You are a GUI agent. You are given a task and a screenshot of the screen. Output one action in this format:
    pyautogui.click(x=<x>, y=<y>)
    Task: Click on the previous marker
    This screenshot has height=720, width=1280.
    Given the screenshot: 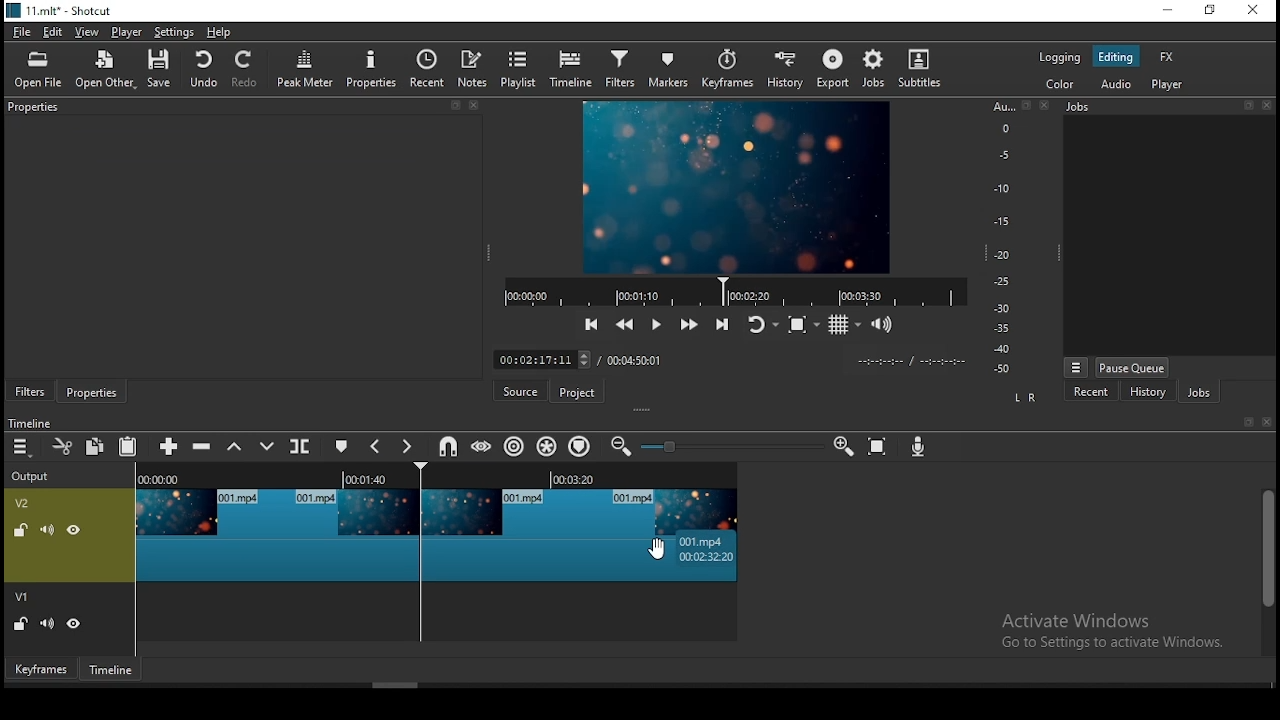 What is the action you would take?
    pyautogui.click(x=375, y=446)
    